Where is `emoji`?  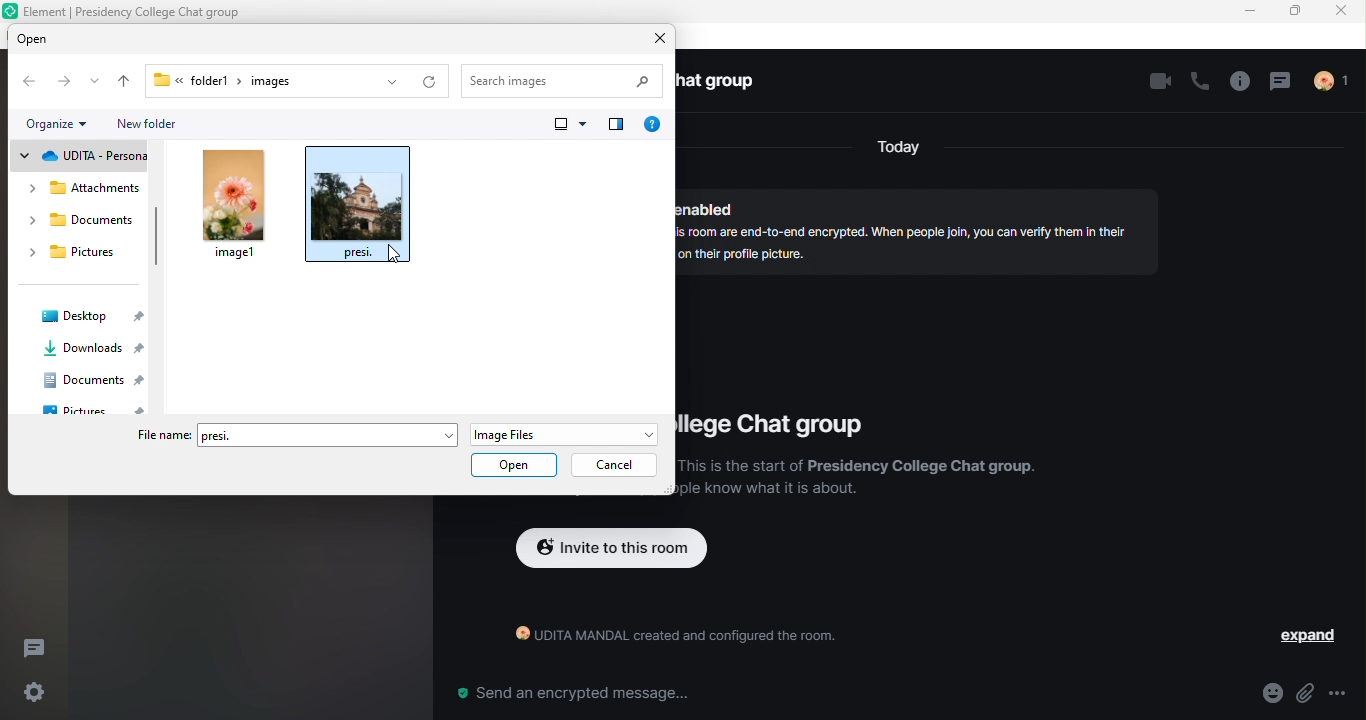 emoji is located at coordinates (1270, 694).